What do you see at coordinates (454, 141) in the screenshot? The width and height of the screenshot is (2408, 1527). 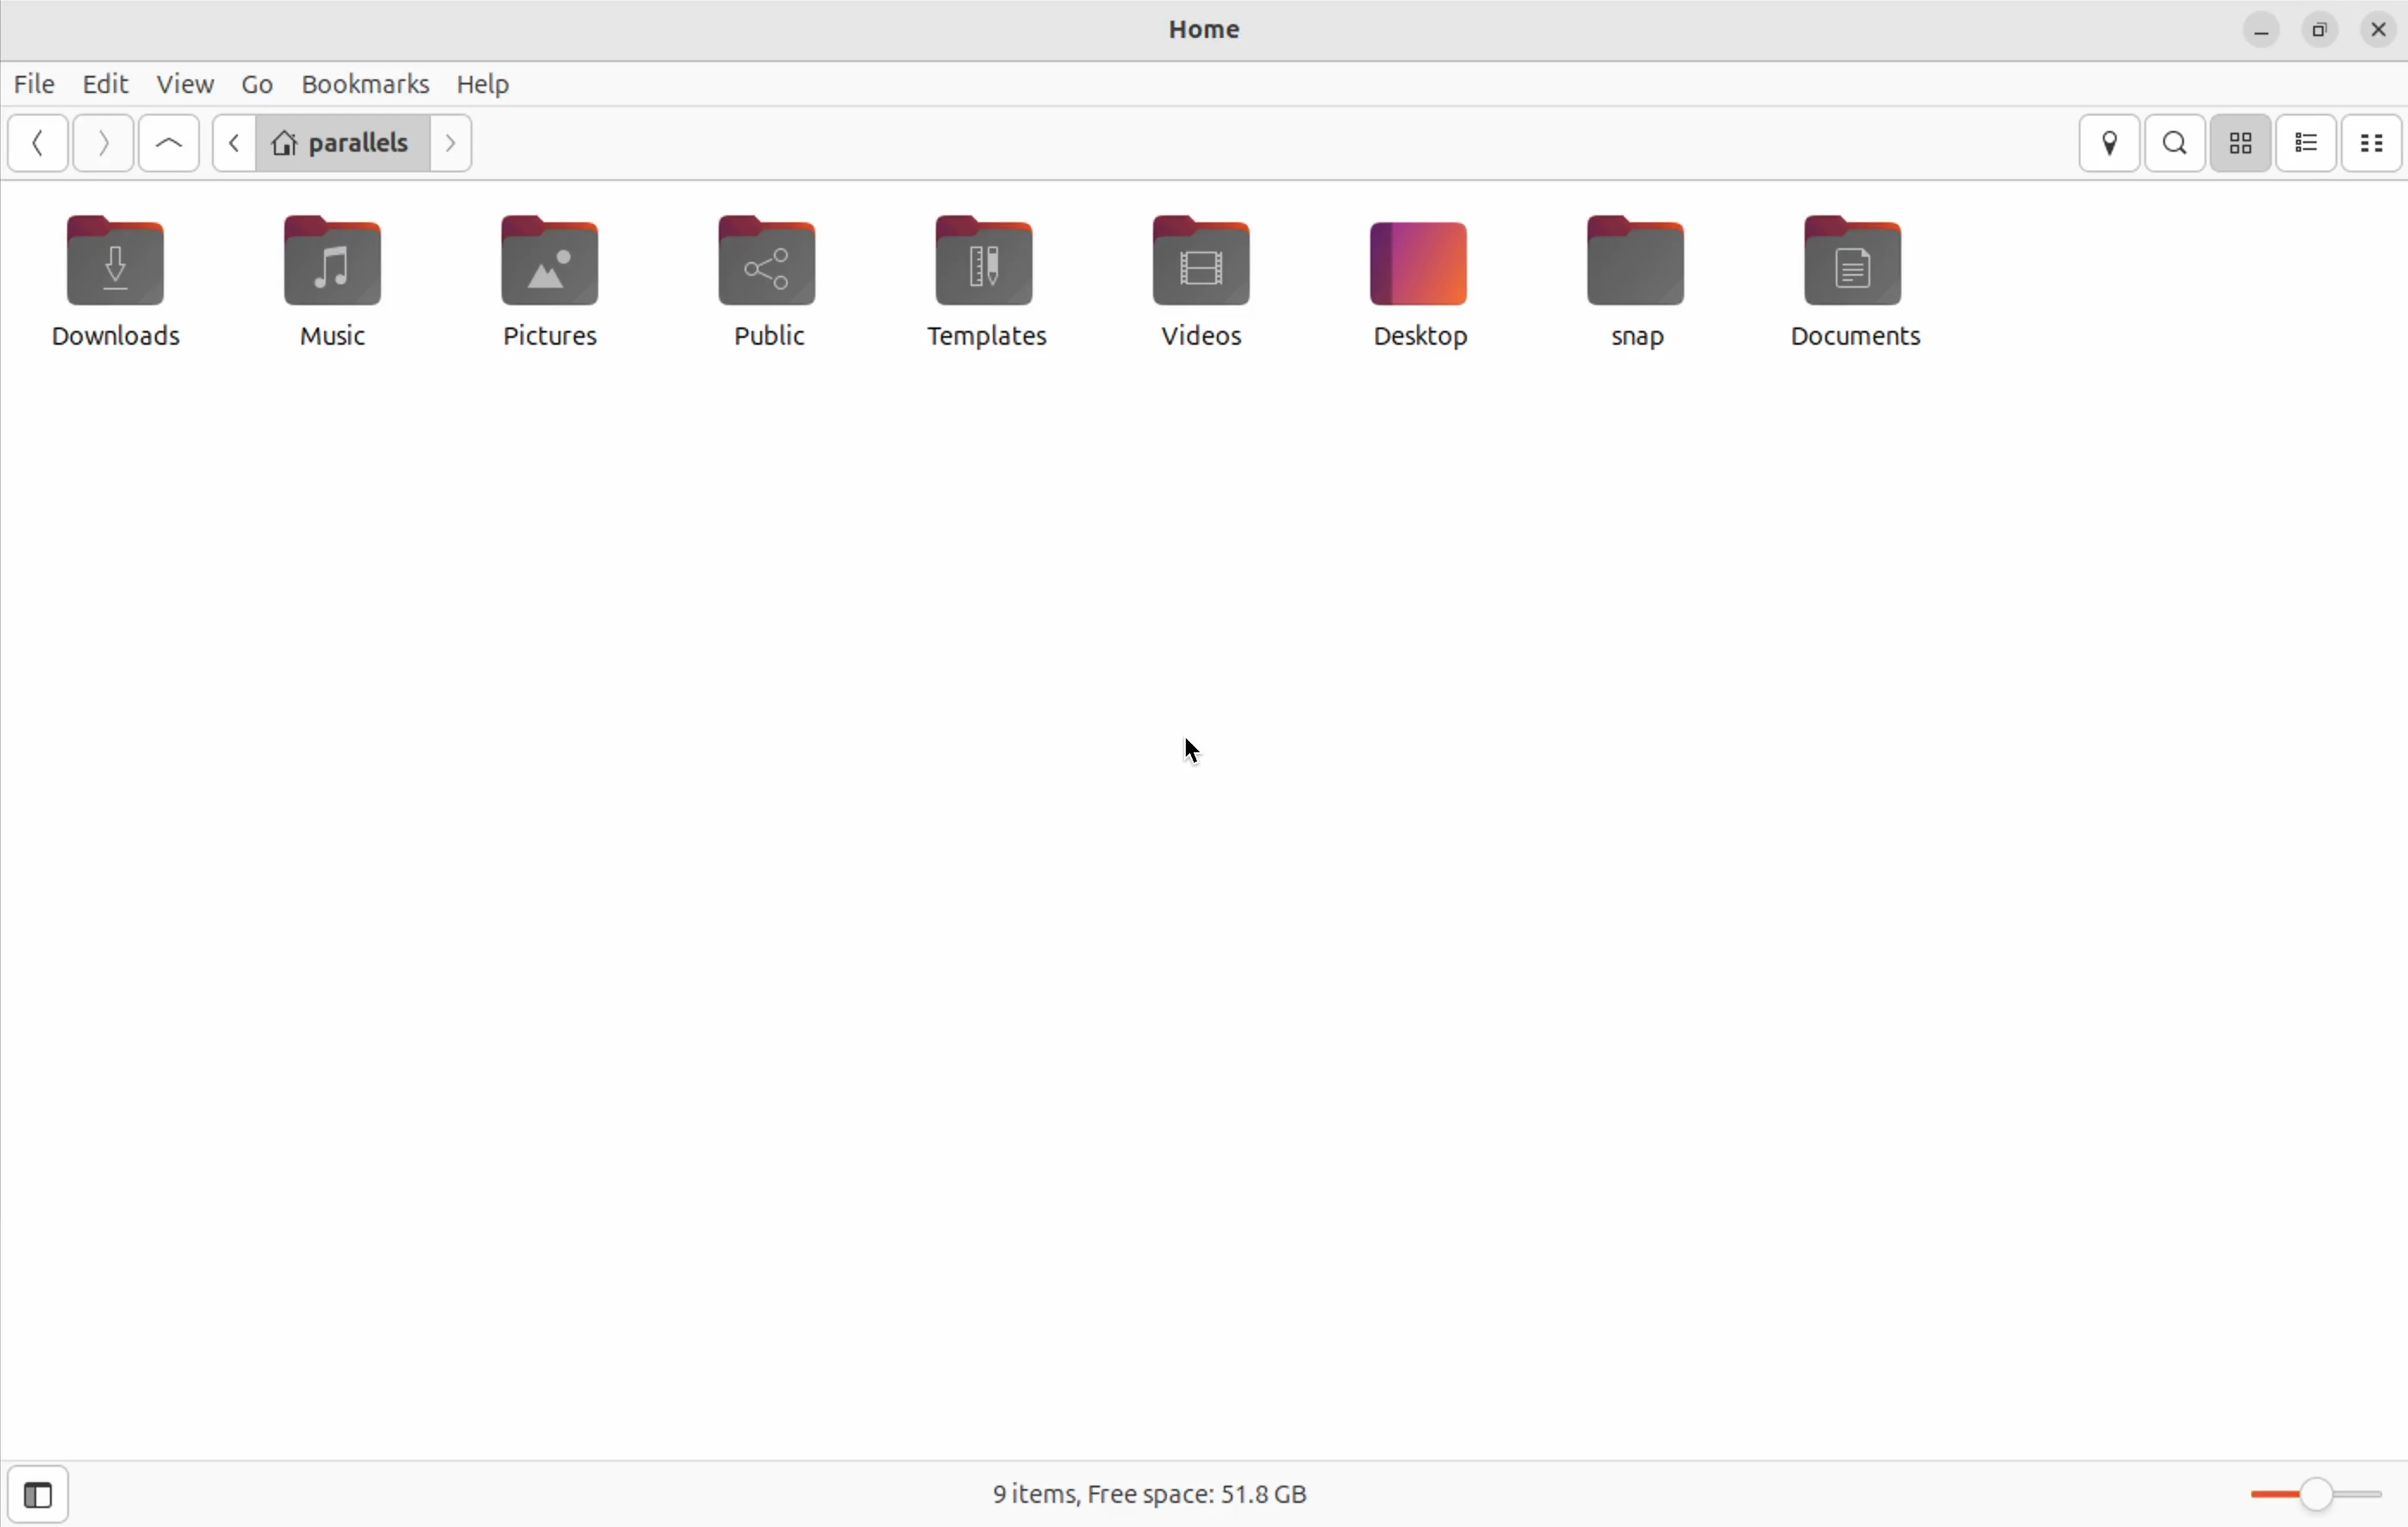 I see `Go next` at bounding box center [454, 141].